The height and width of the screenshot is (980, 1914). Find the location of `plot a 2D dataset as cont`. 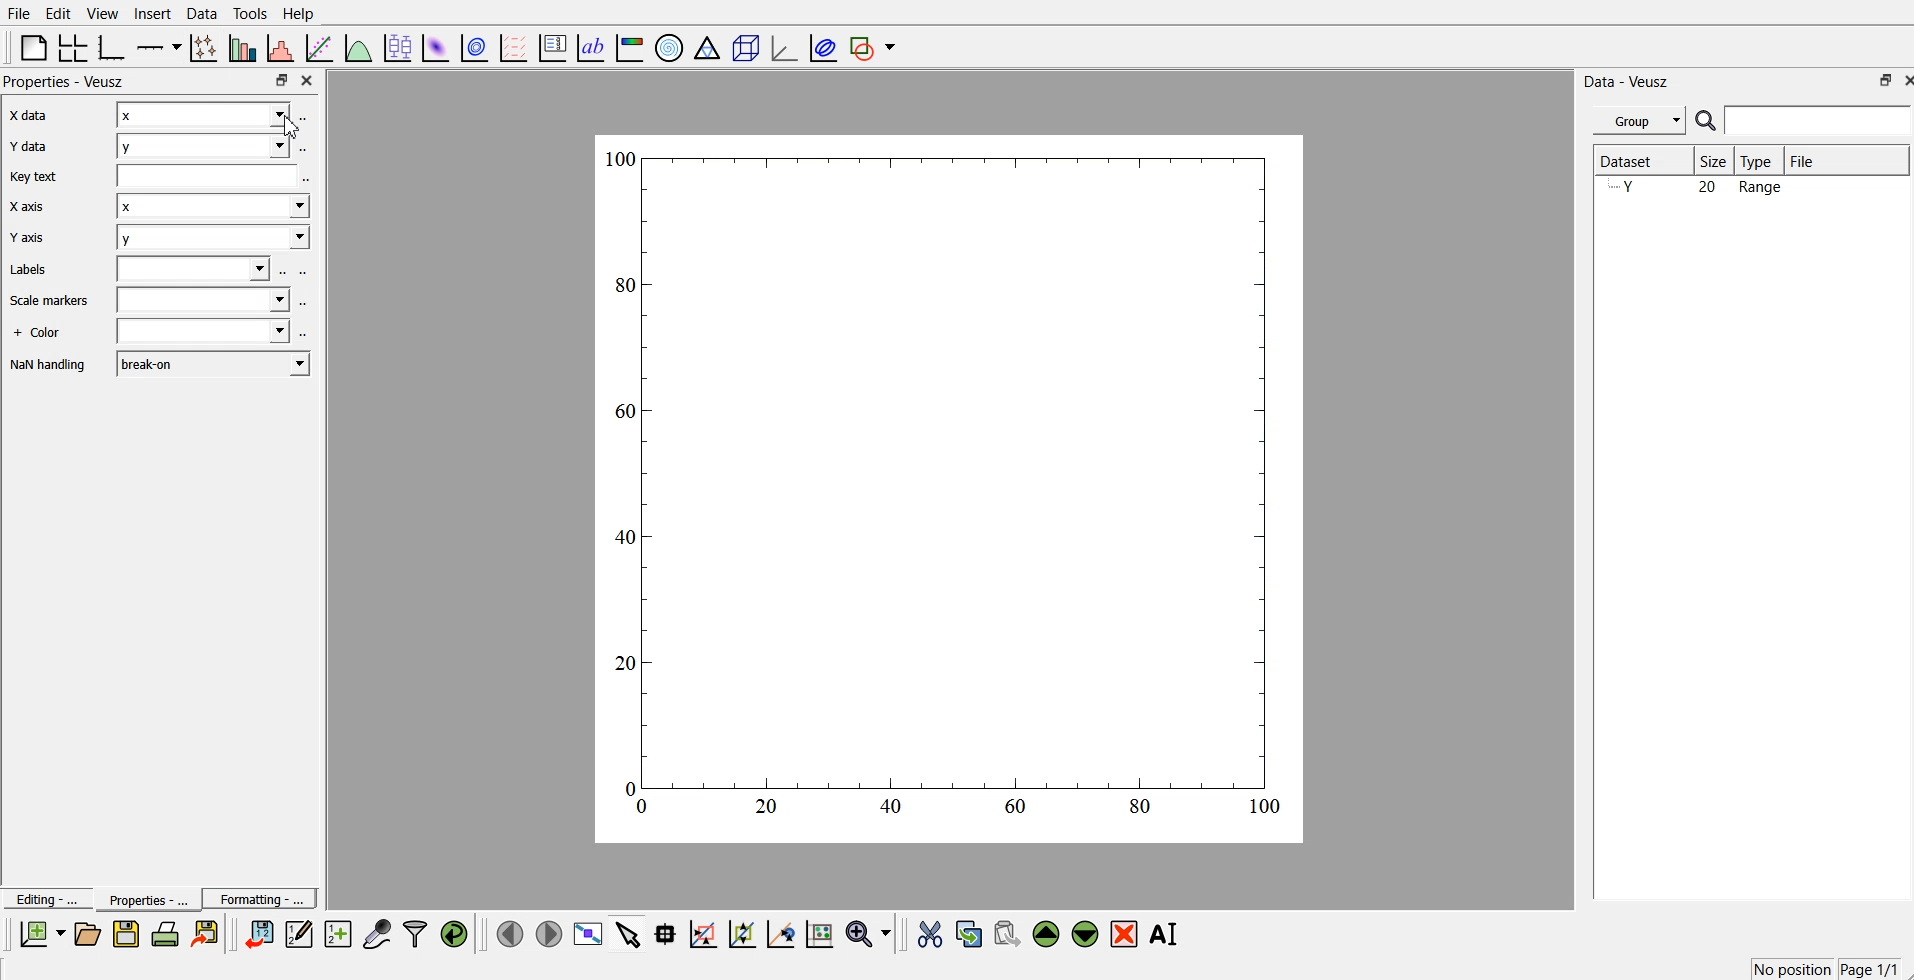

plot a 2D dataset as cont is located at coordinates (476, 48).